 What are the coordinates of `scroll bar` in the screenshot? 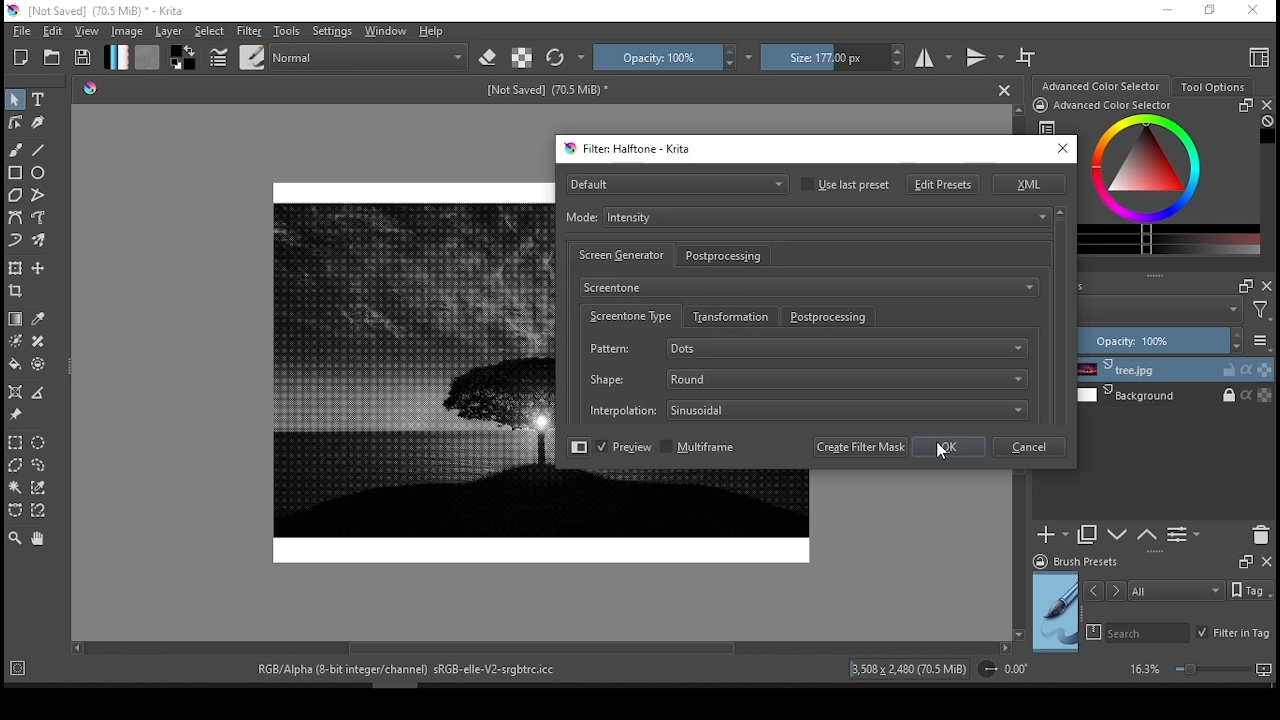 It's located at (1059, 319).